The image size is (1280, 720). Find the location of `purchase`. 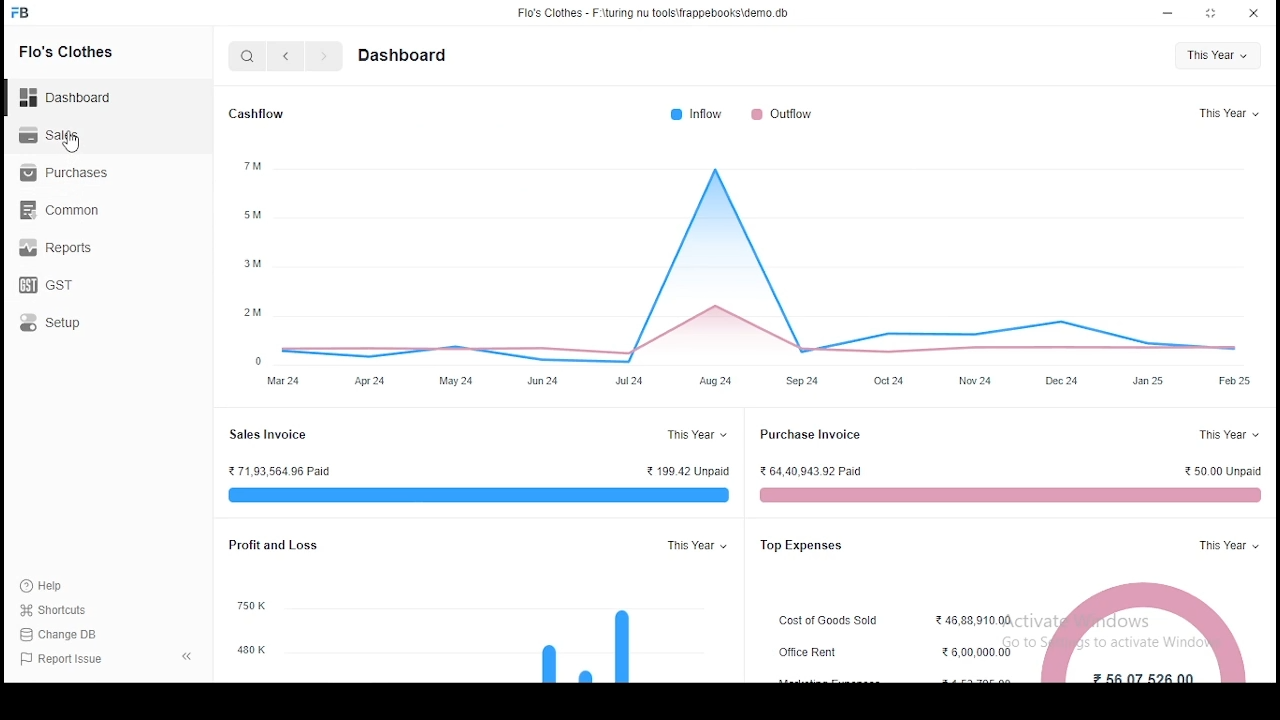

purchase is located at coordinates (67, 173).